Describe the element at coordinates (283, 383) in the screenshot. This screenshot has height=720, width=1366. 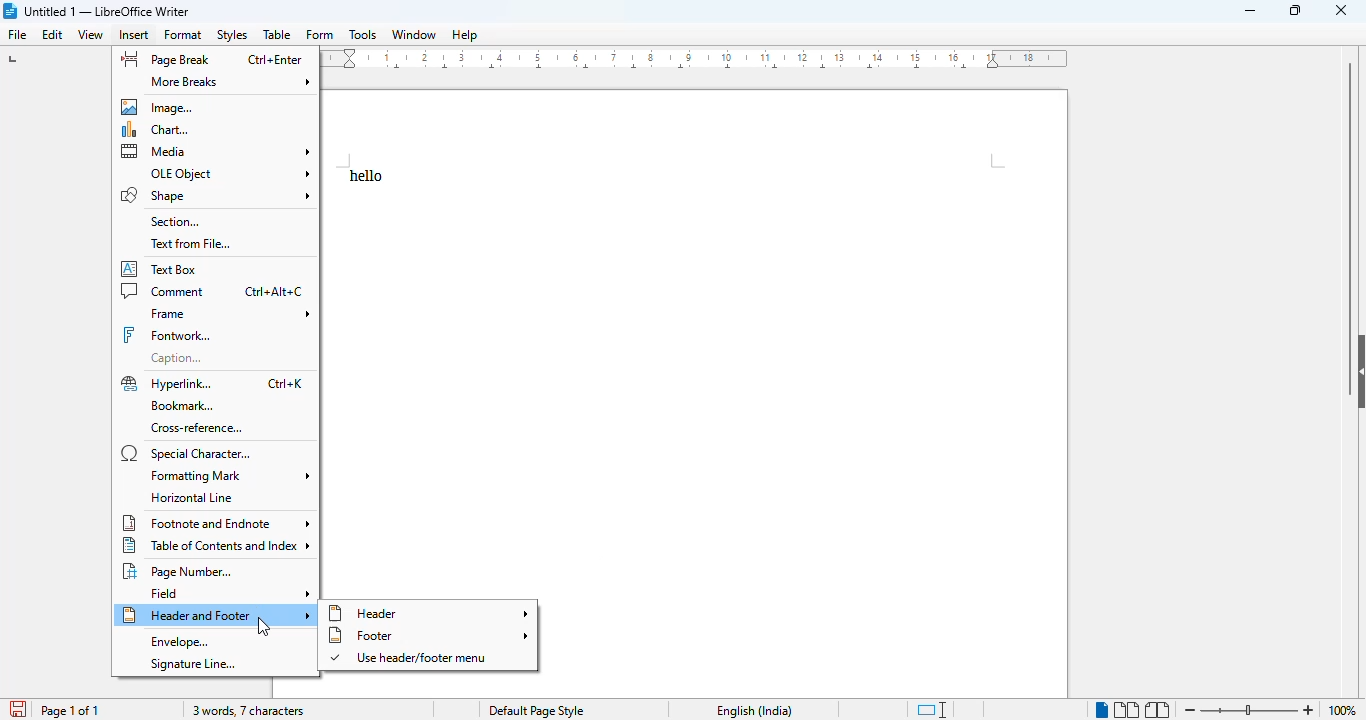
I see `shortcut for hyperlink` at that location.